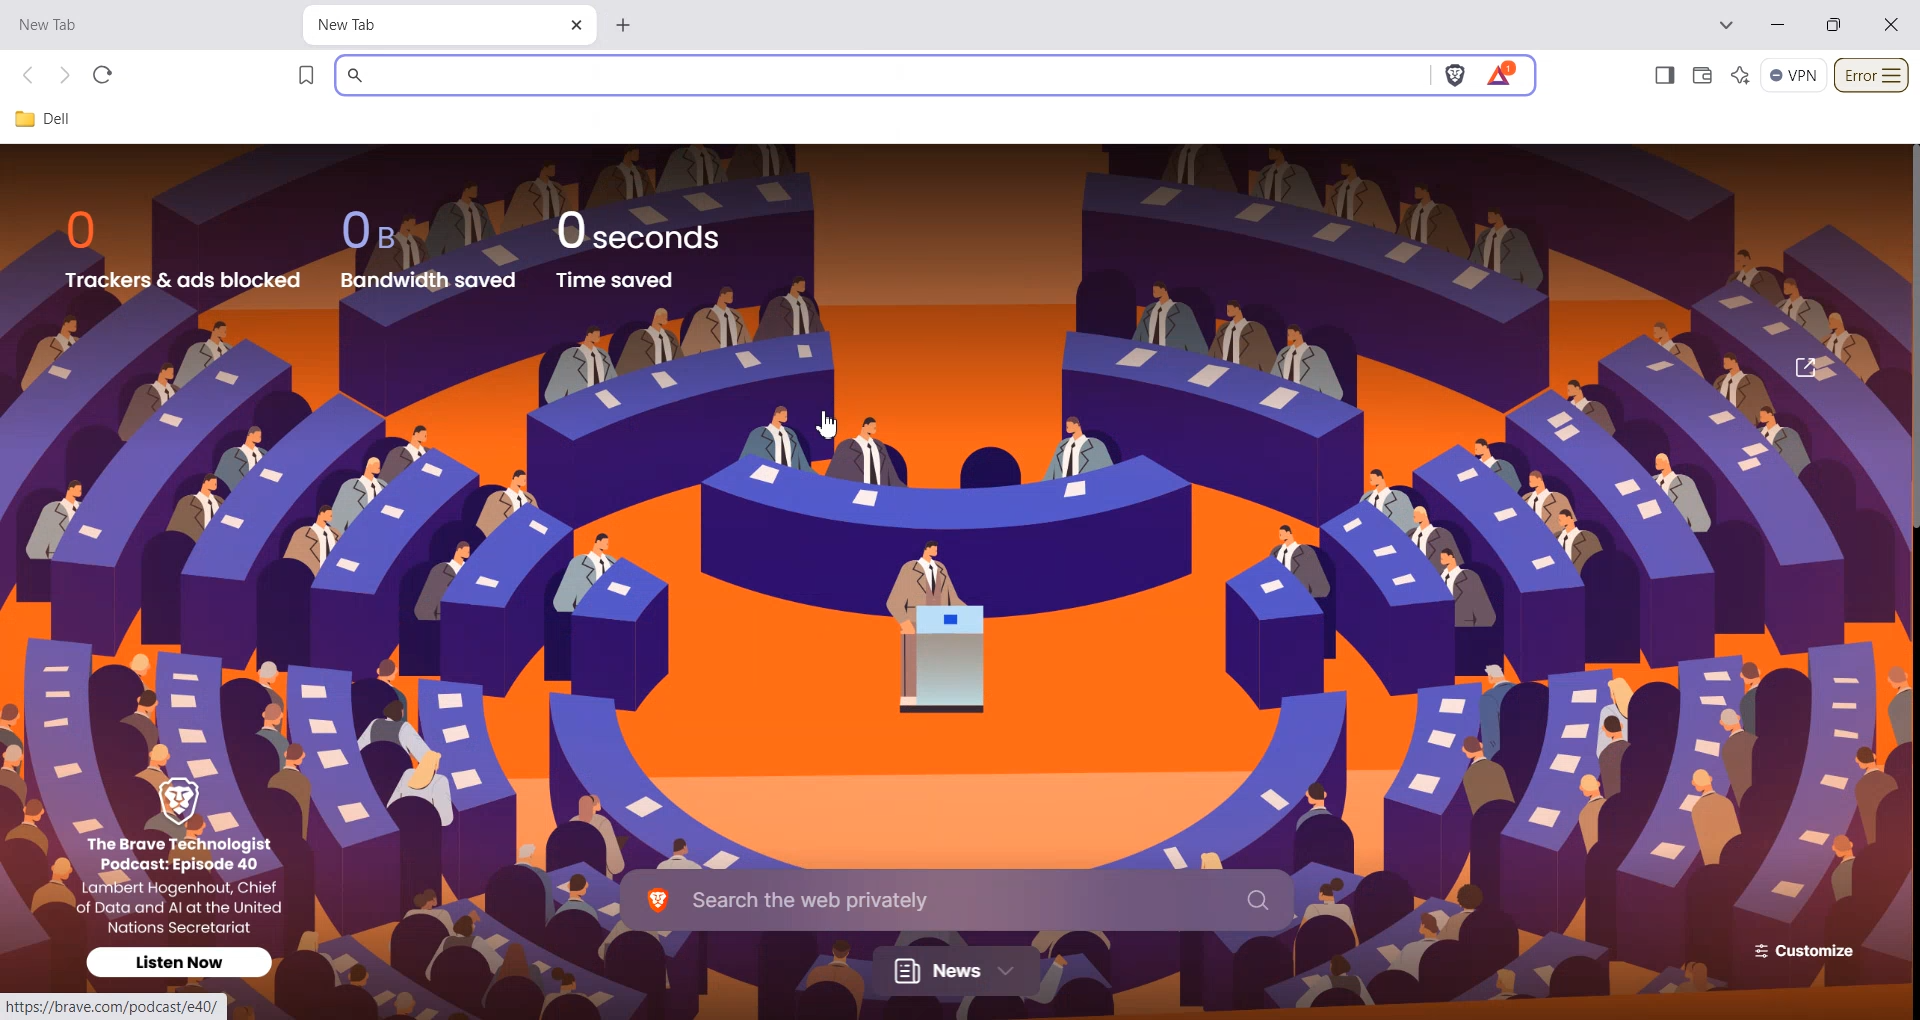  I want to click on Search Bar, so click(957, 898).